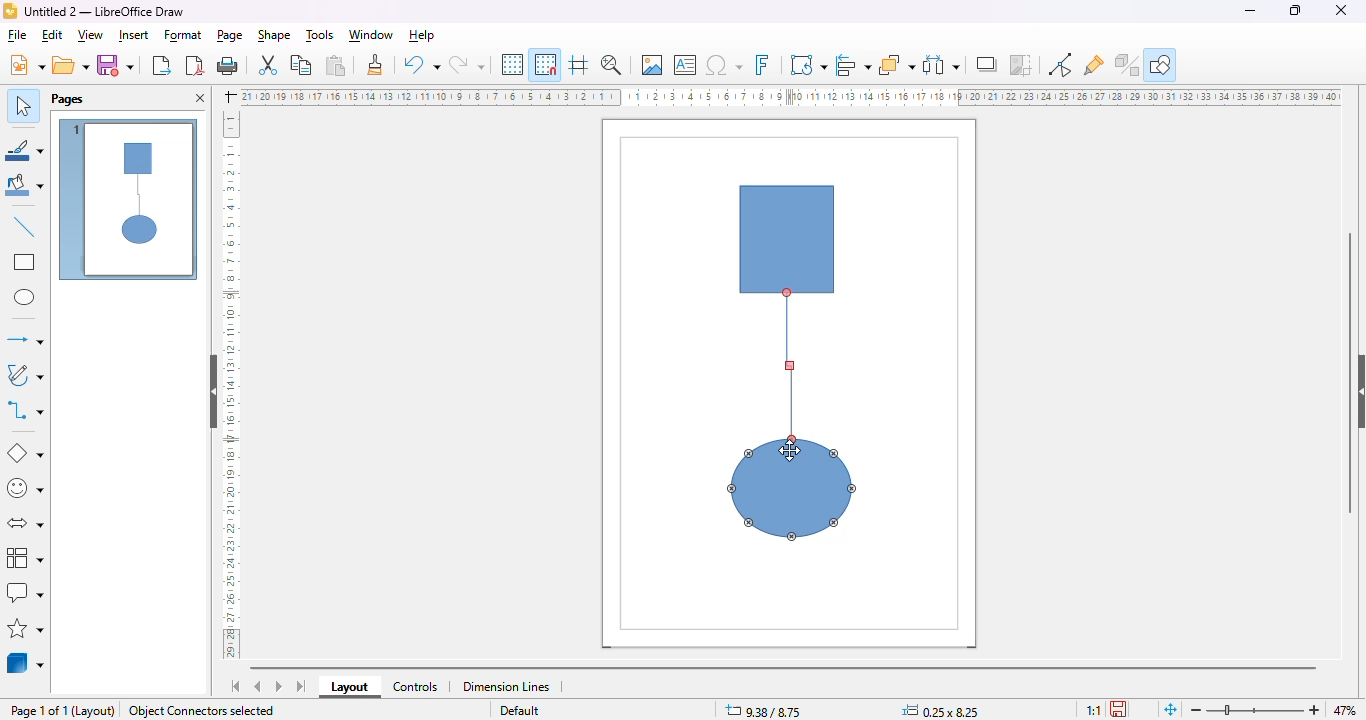 The height and width of the screenshot is (720, 1366). I want to click on show draw functions, so click(1163, 63).